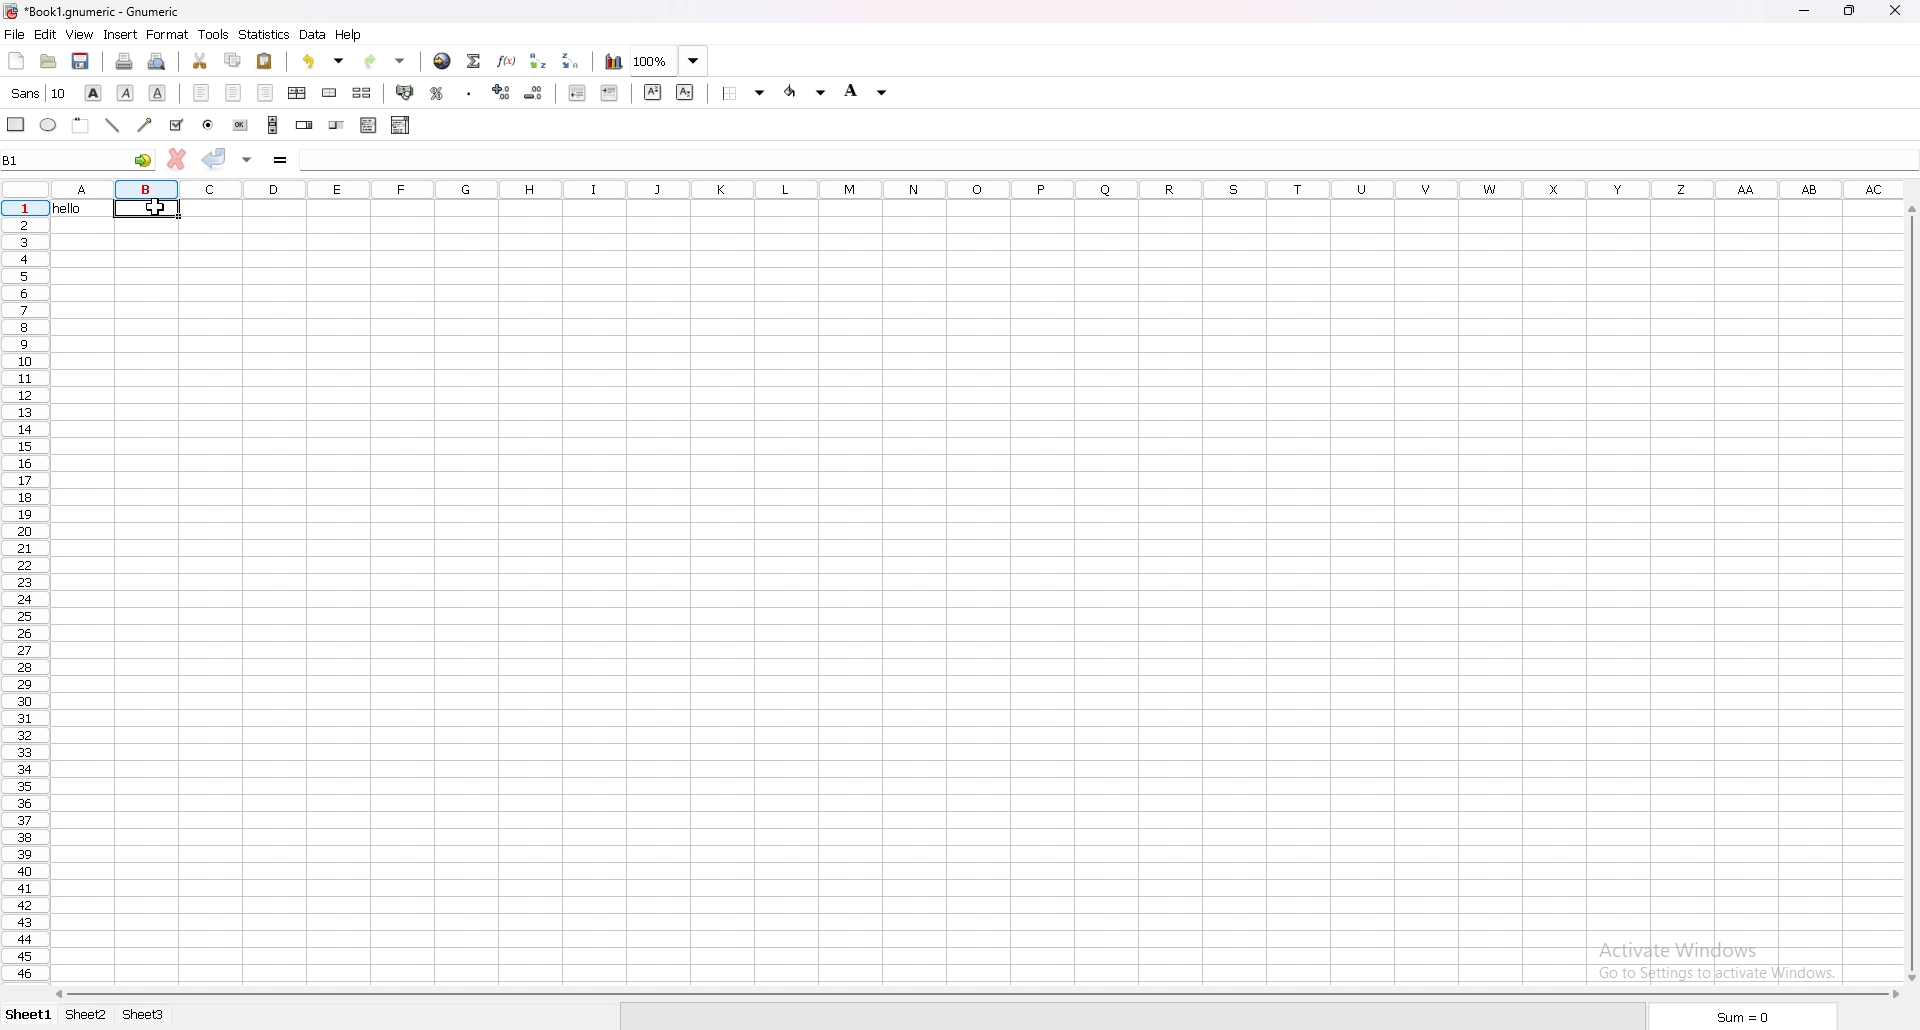 This screenshot has width=1920, height=1030. I want to click on split merged, so click(363, 93).